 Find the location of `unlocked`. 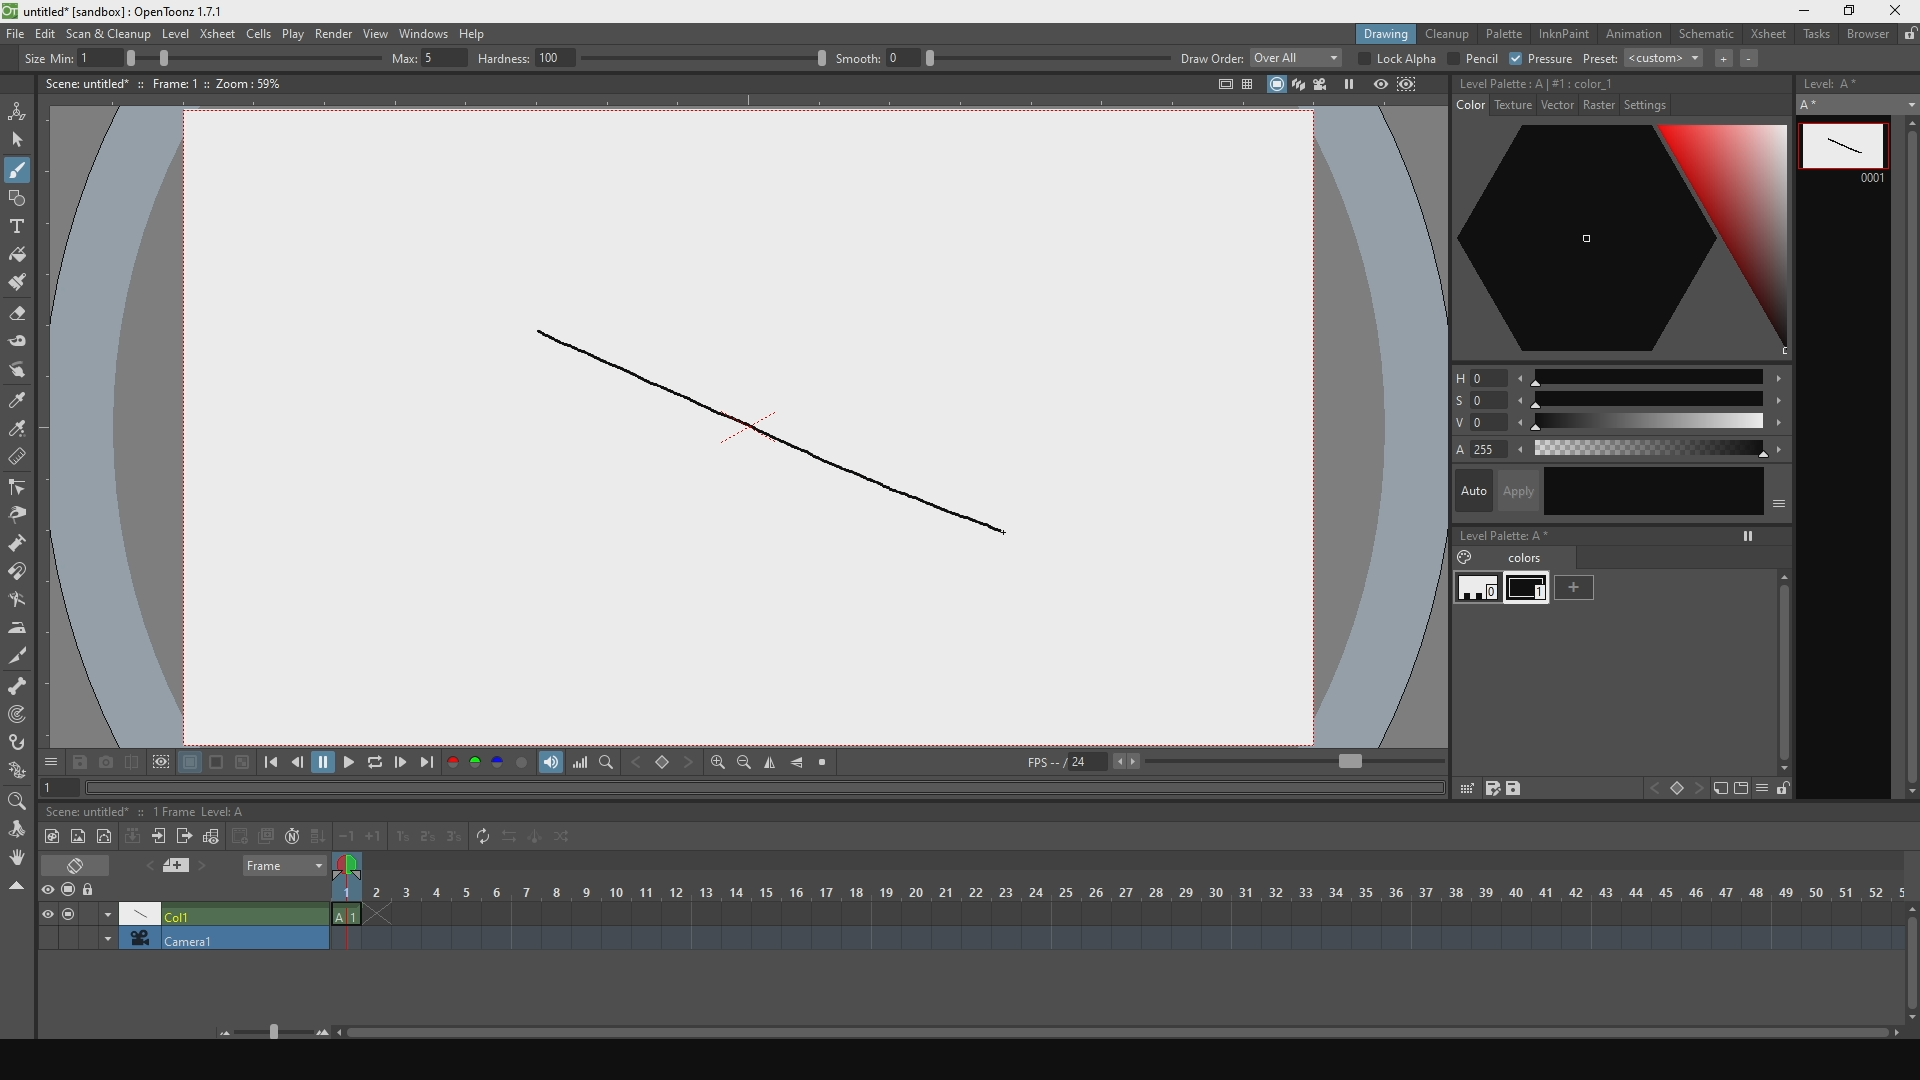

unlocked is located at coordinates (1780, 789).